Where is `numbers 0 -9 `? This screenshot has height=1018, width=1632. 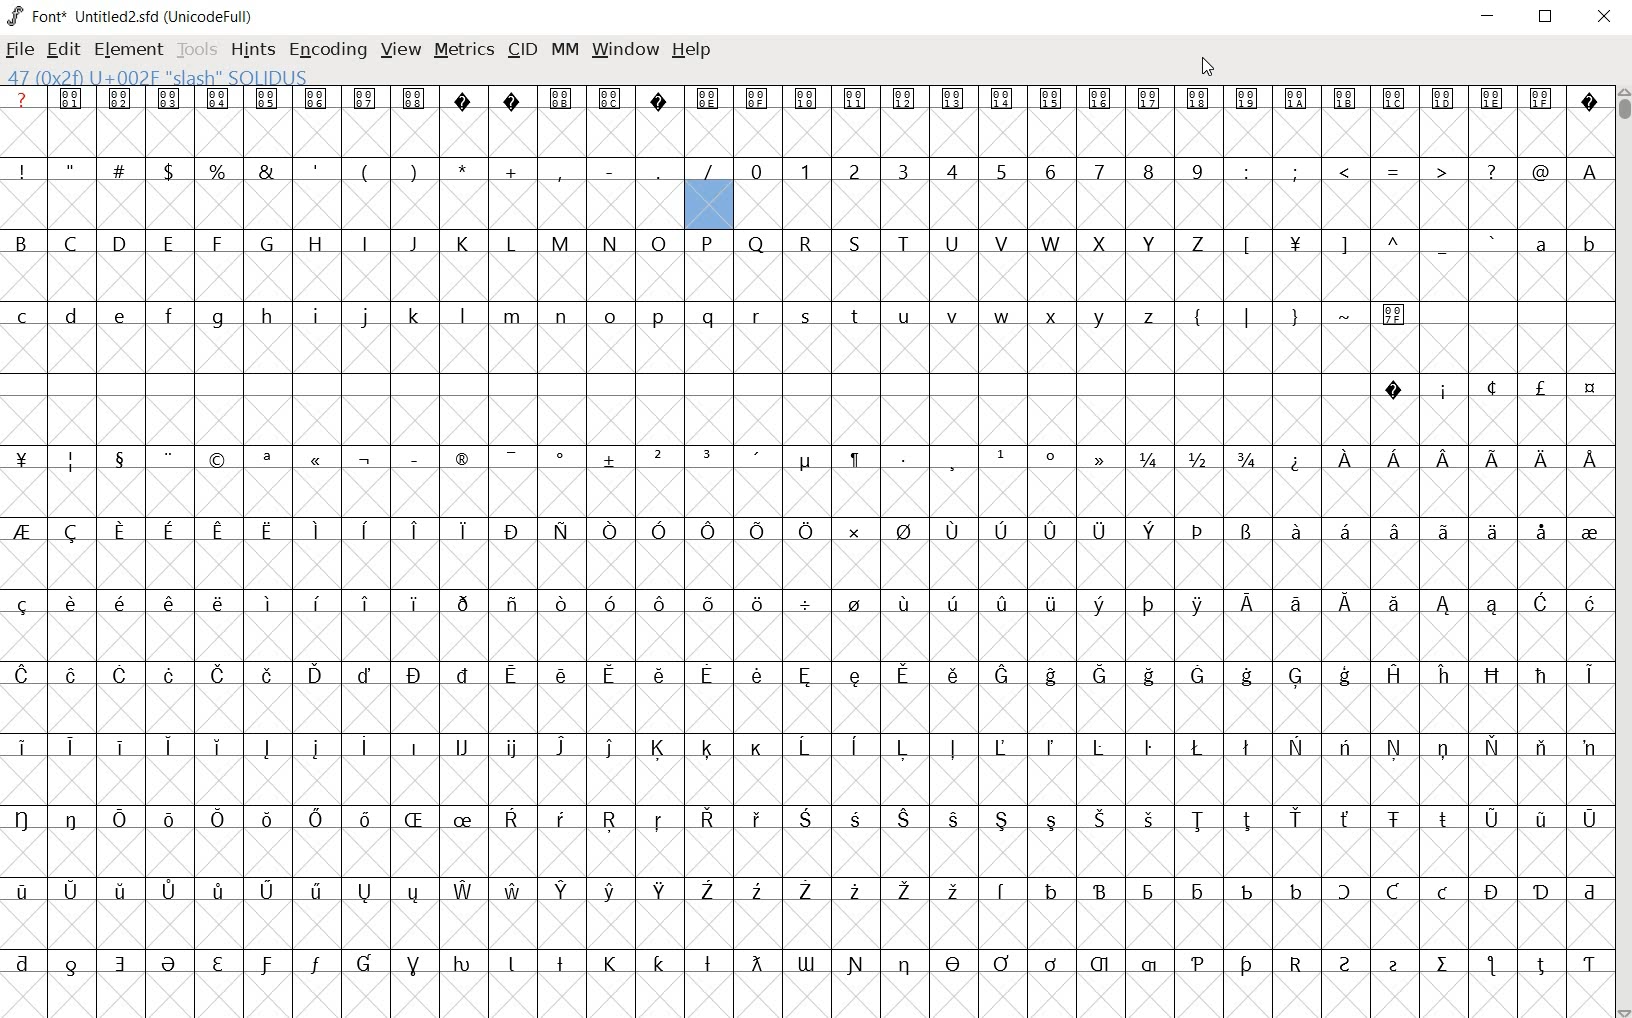
numbers 0 -9  is located at coordinates (981, 169).